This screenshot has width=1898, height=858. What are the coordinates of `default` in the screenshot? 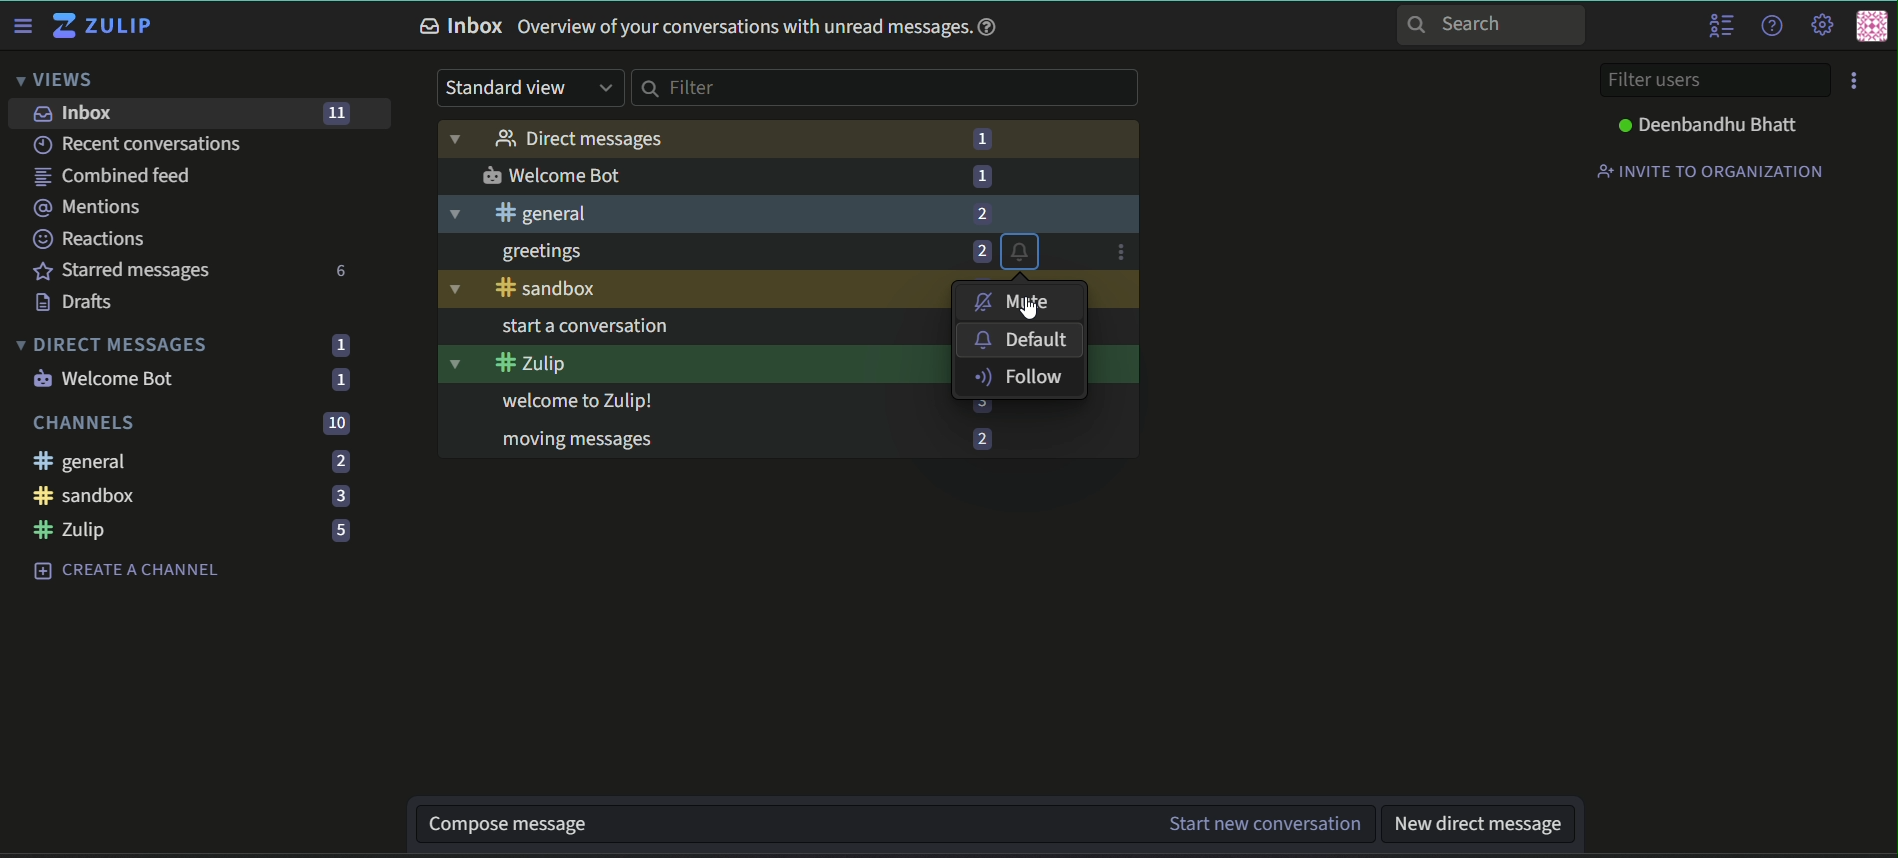 It's located at (1020, 340).